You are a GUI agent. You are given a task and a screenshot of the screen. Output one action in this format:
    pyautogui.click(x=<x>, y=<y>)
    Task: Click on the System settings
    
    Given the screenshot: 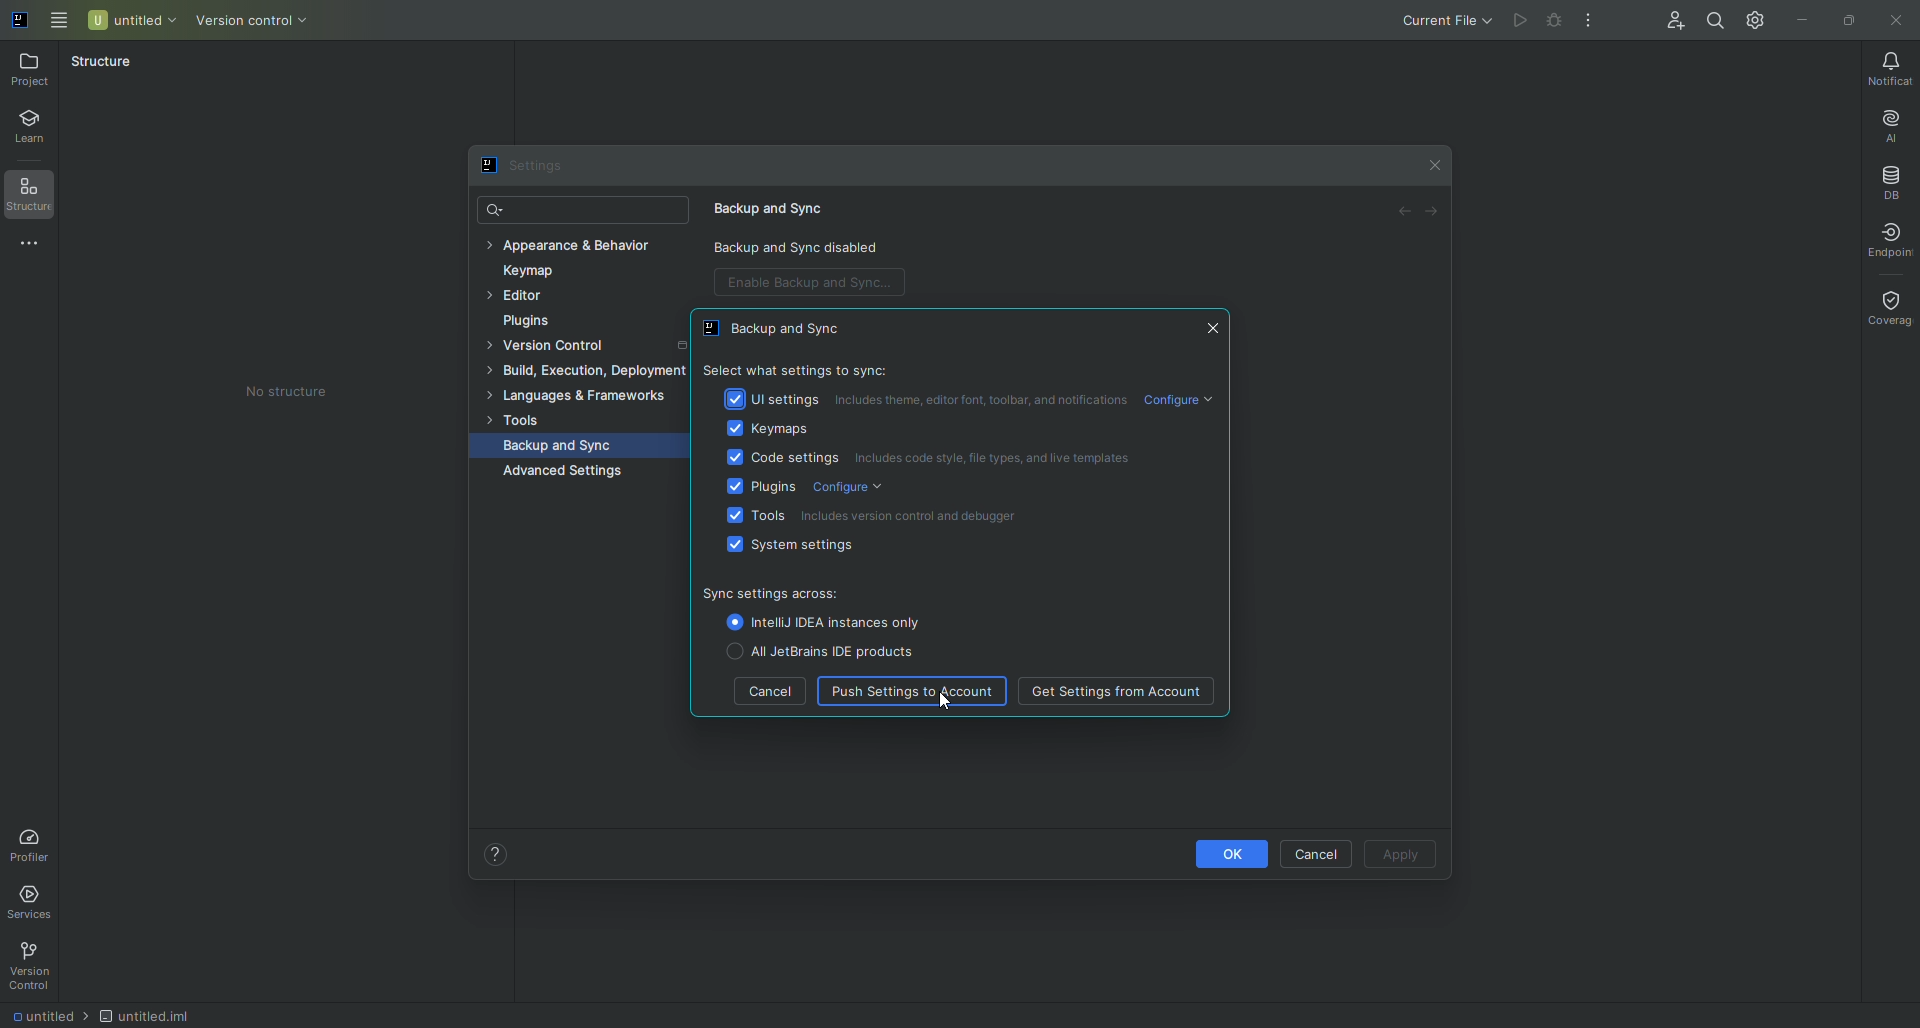 What is the action you would take?
    pyautogui.click(x=795, y=548)
    